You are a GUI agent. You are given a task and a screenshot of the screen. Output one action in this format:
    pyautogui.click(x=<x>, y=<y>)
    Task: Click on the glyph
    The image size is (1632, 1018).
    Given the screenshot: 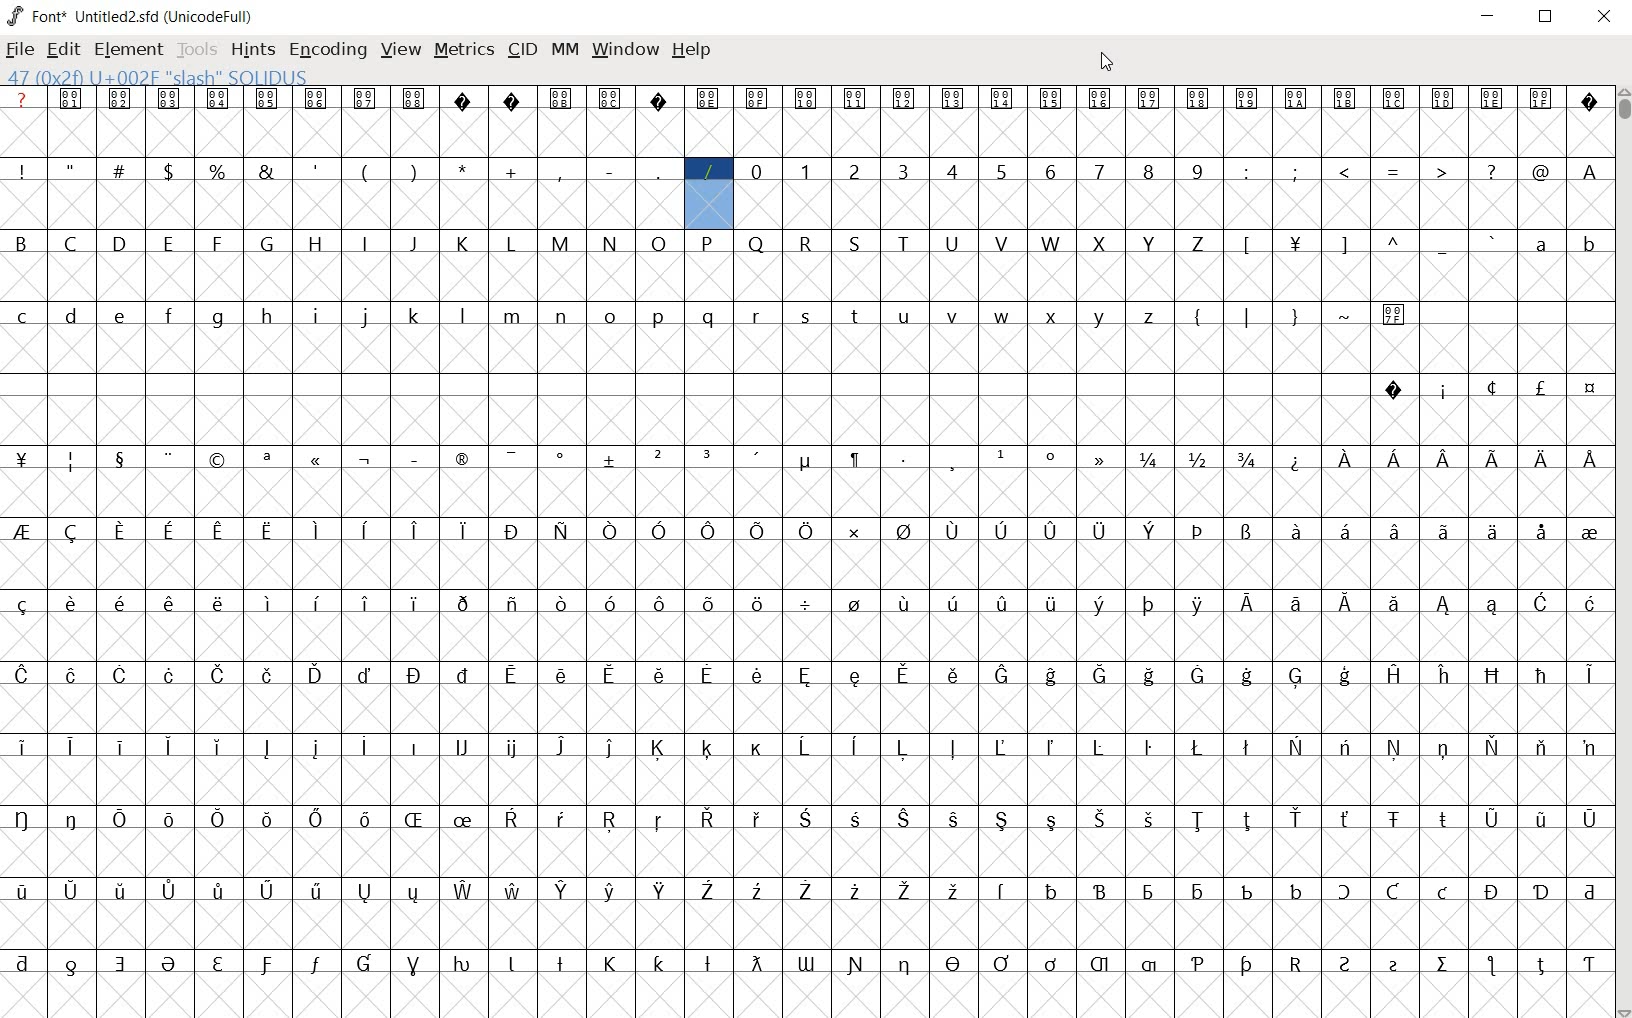 What is the action you would take?
    pyautogui.click(x=267, y=532)
    